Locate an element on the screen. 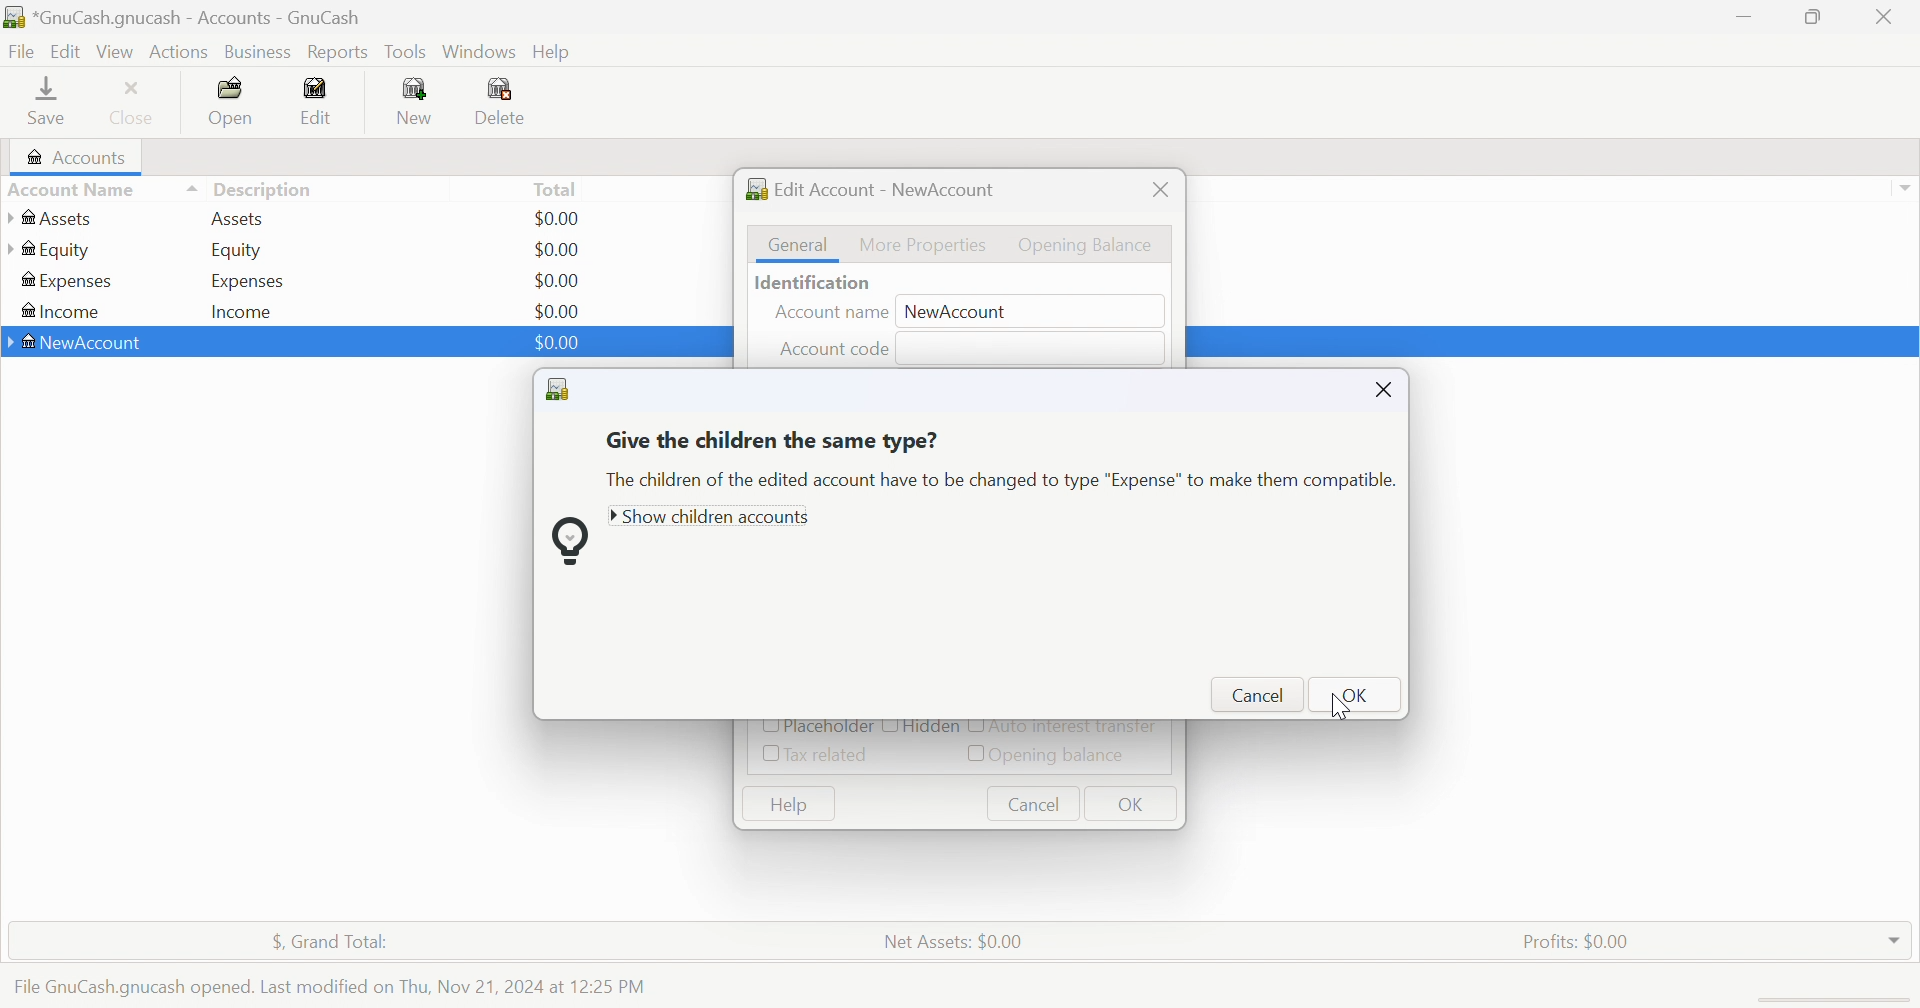  Expenses is located at coordinates (248, 282).